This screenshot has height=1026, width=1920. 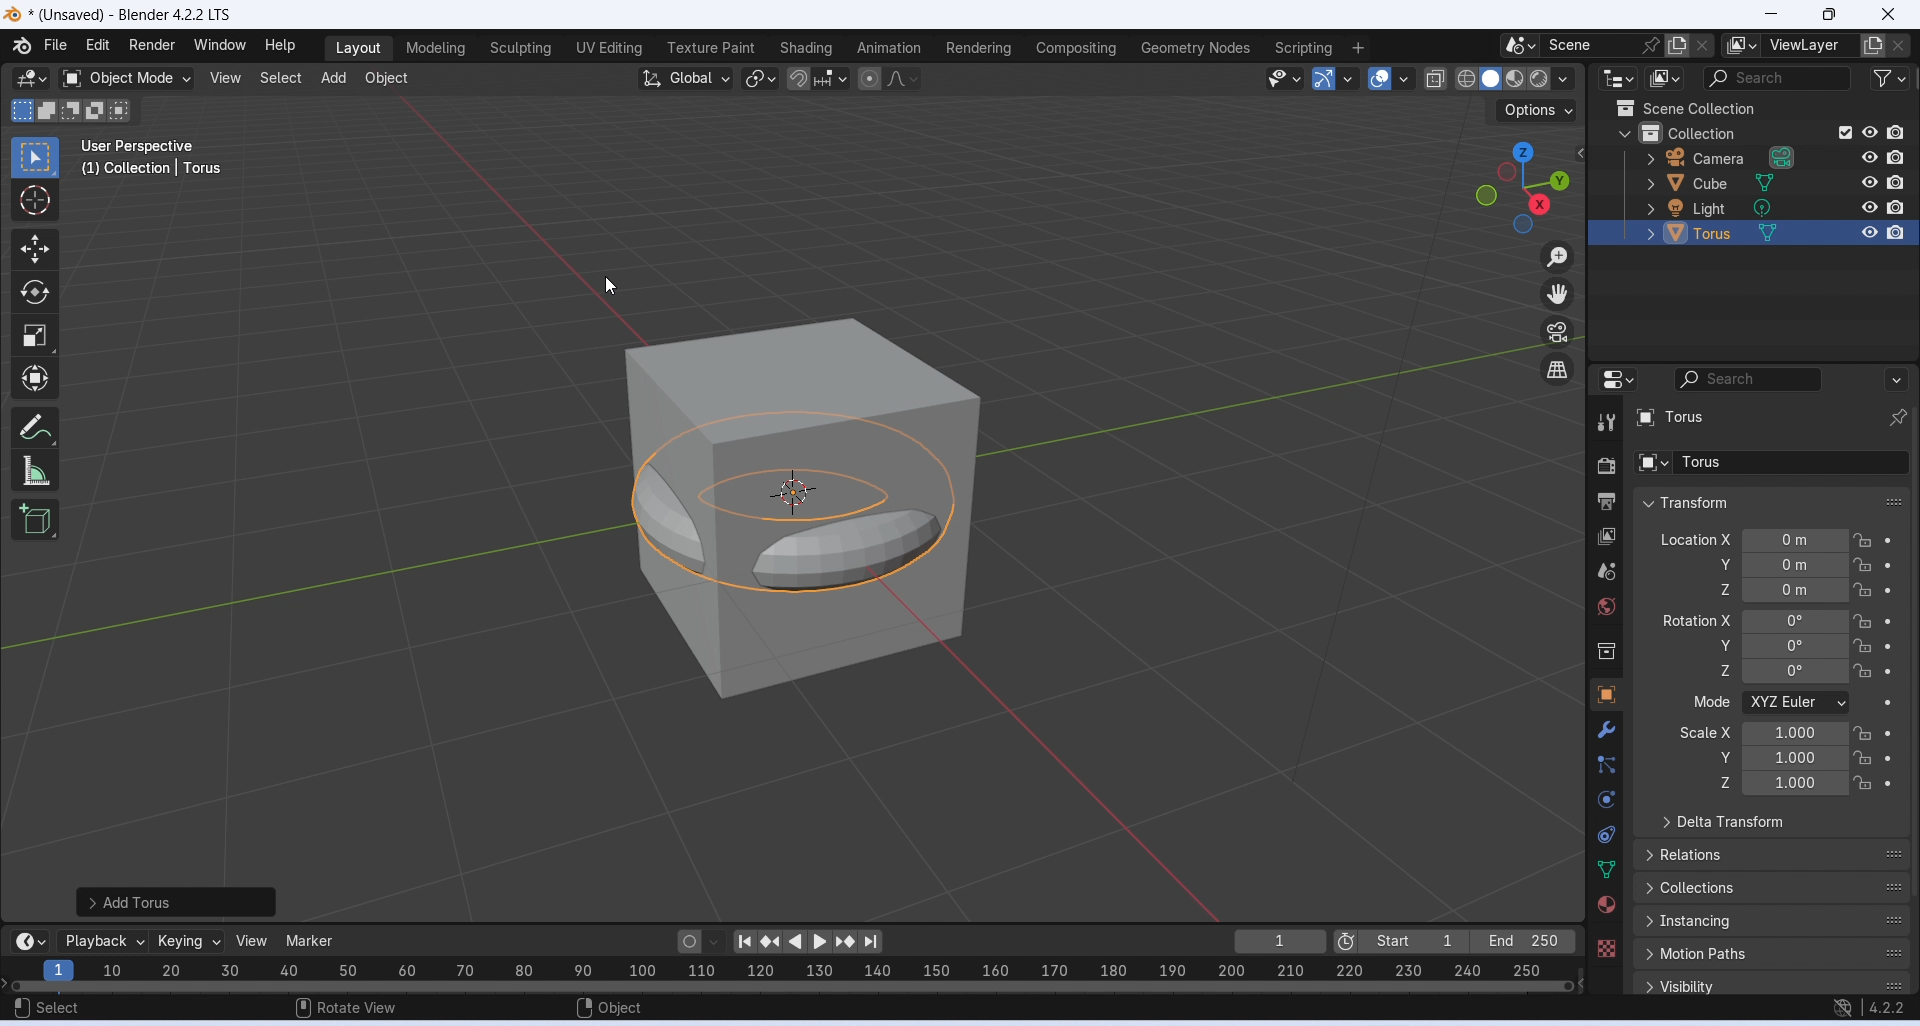 I want to click on Add workspace, so click(x=1357, y=50).